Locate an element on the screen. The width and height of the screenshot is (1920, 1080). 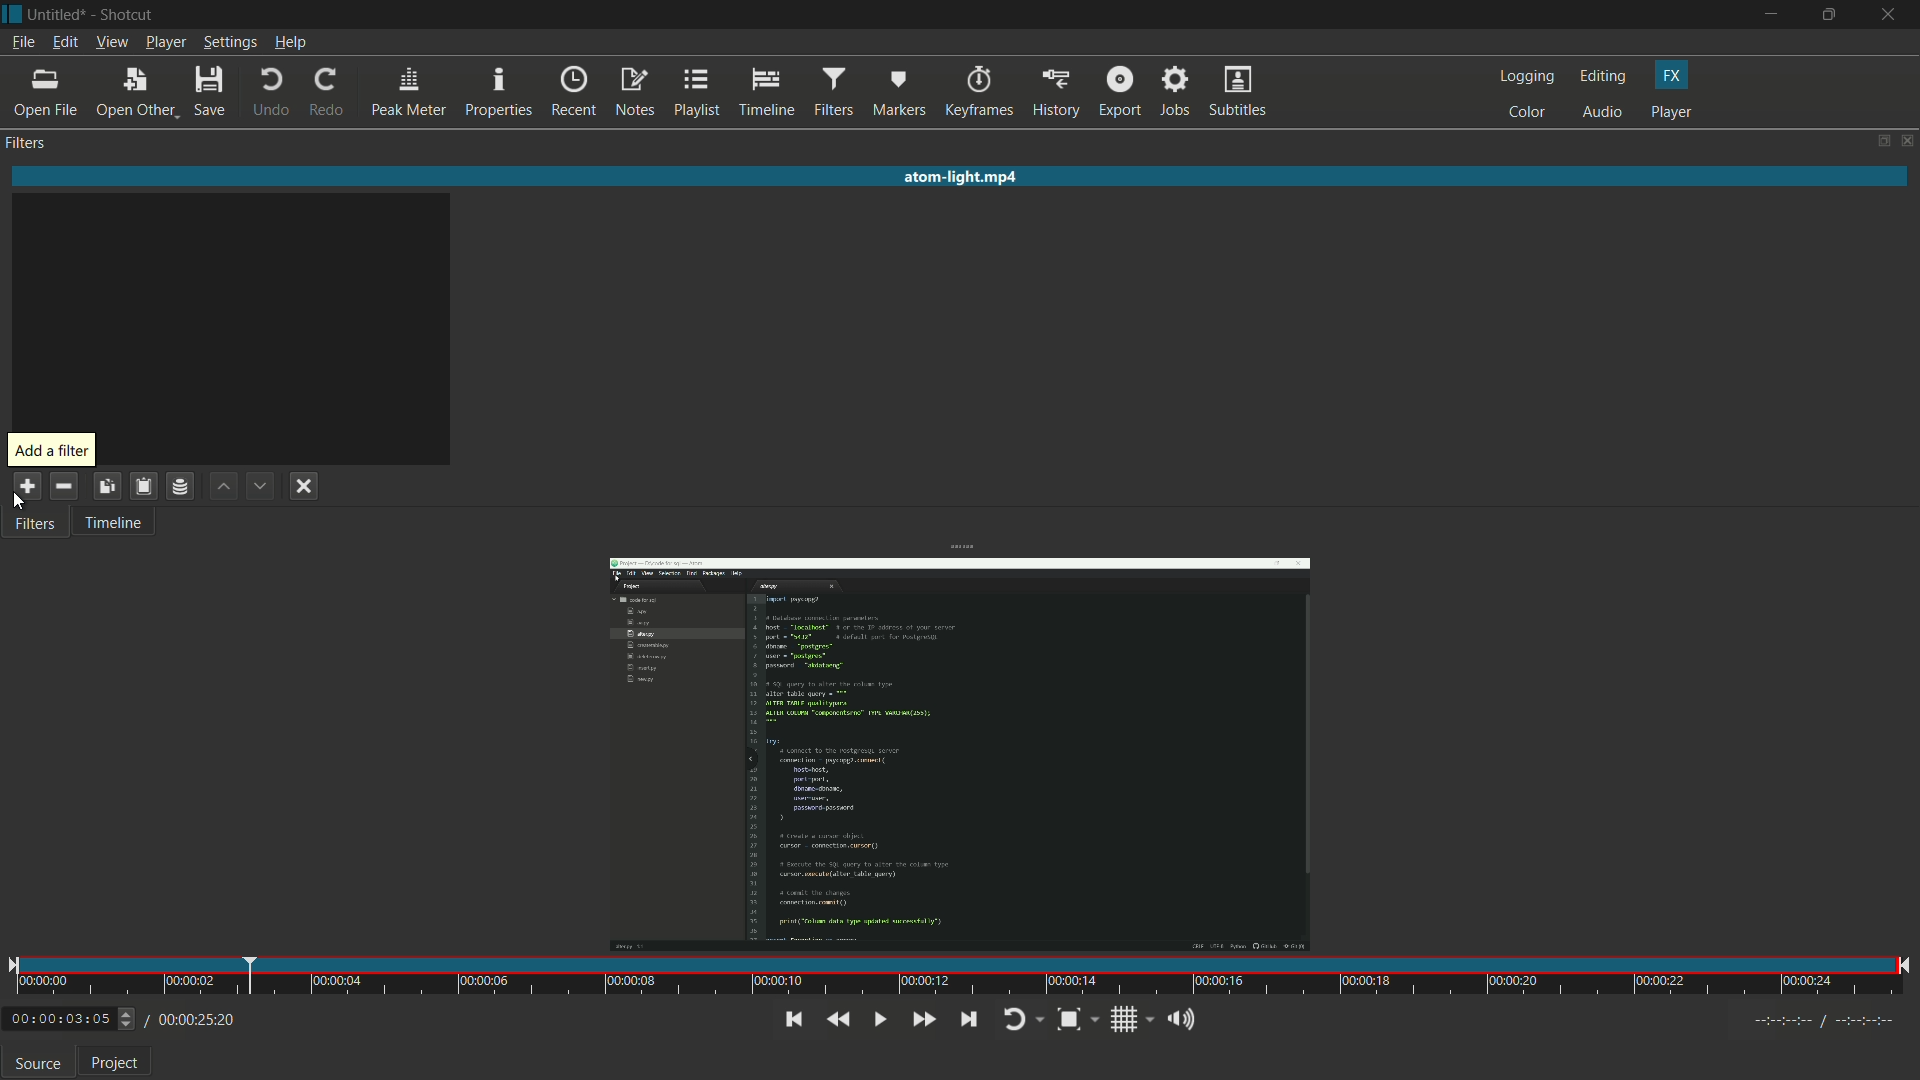
export is located at coordinates (1120, 93).